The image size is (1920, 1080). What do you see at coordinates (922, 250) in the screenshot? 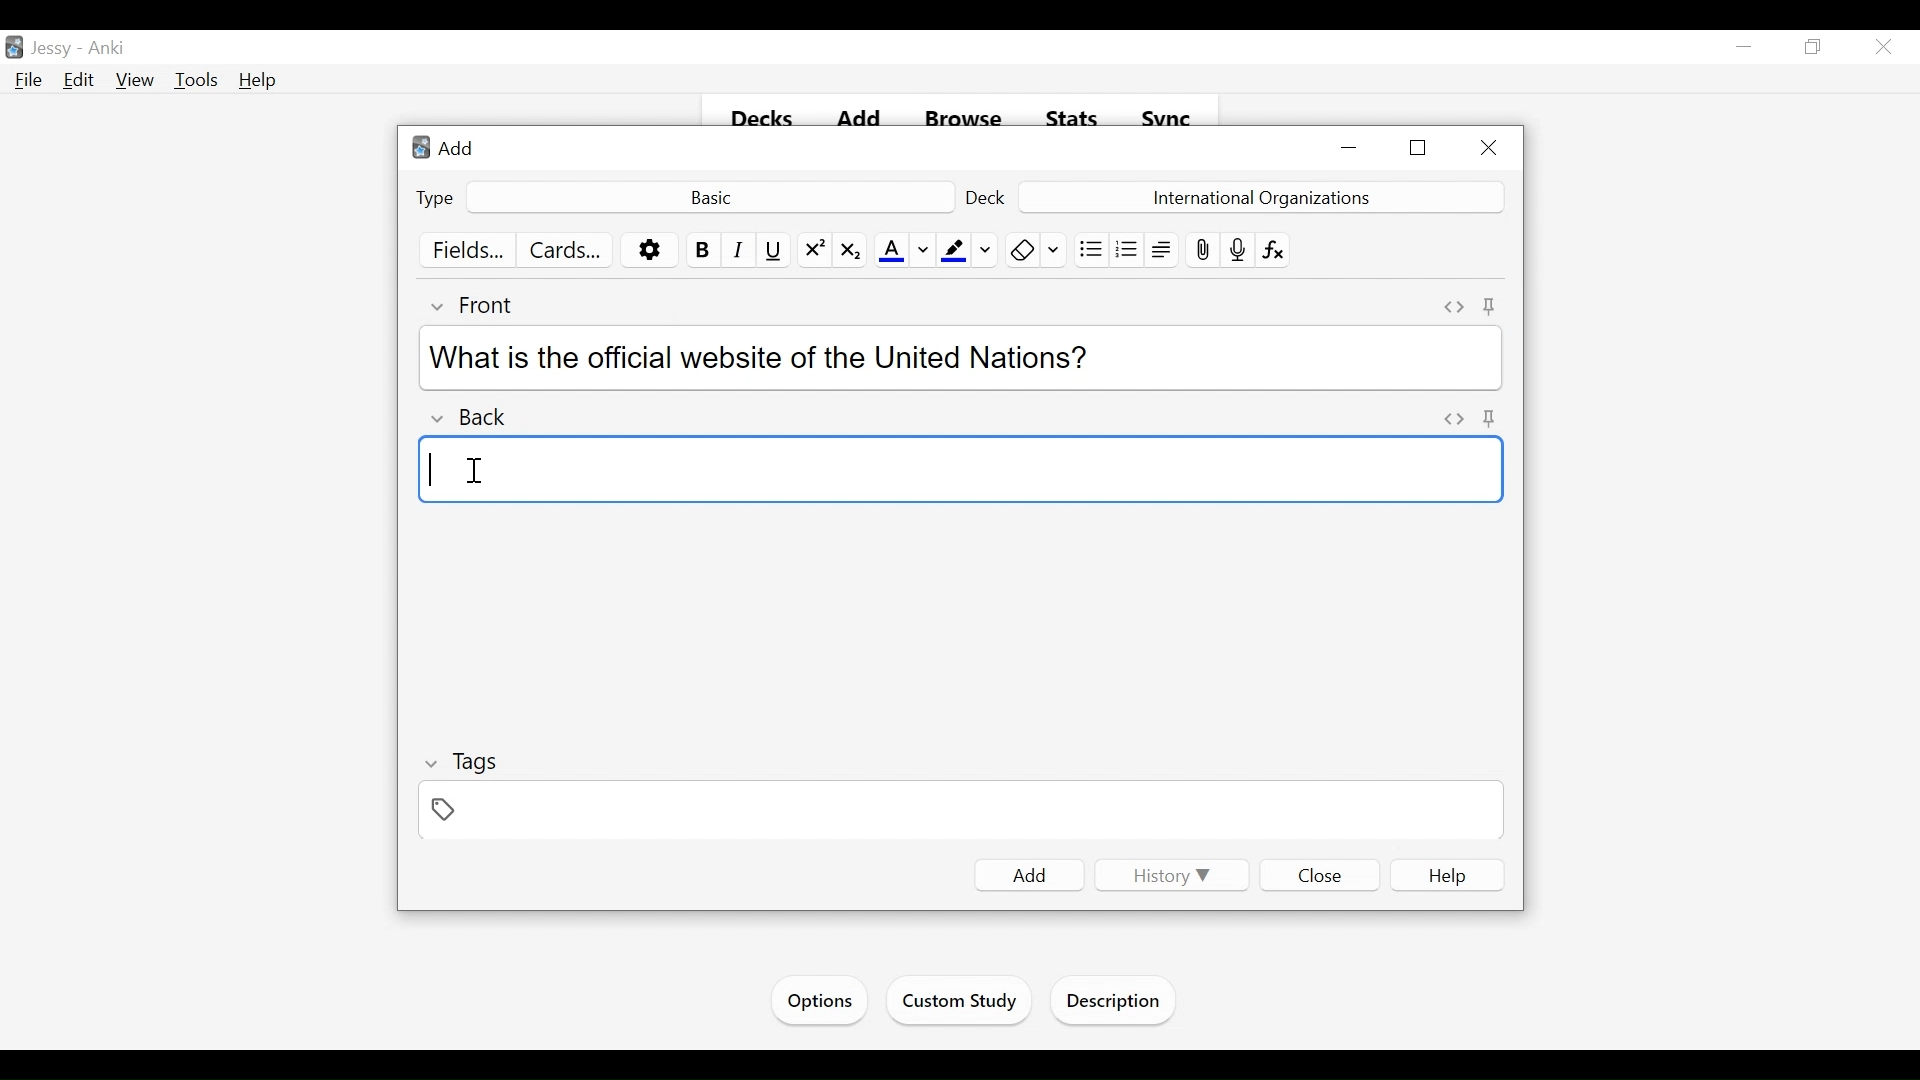
I see `Change color` at bounding box center [922, 250].